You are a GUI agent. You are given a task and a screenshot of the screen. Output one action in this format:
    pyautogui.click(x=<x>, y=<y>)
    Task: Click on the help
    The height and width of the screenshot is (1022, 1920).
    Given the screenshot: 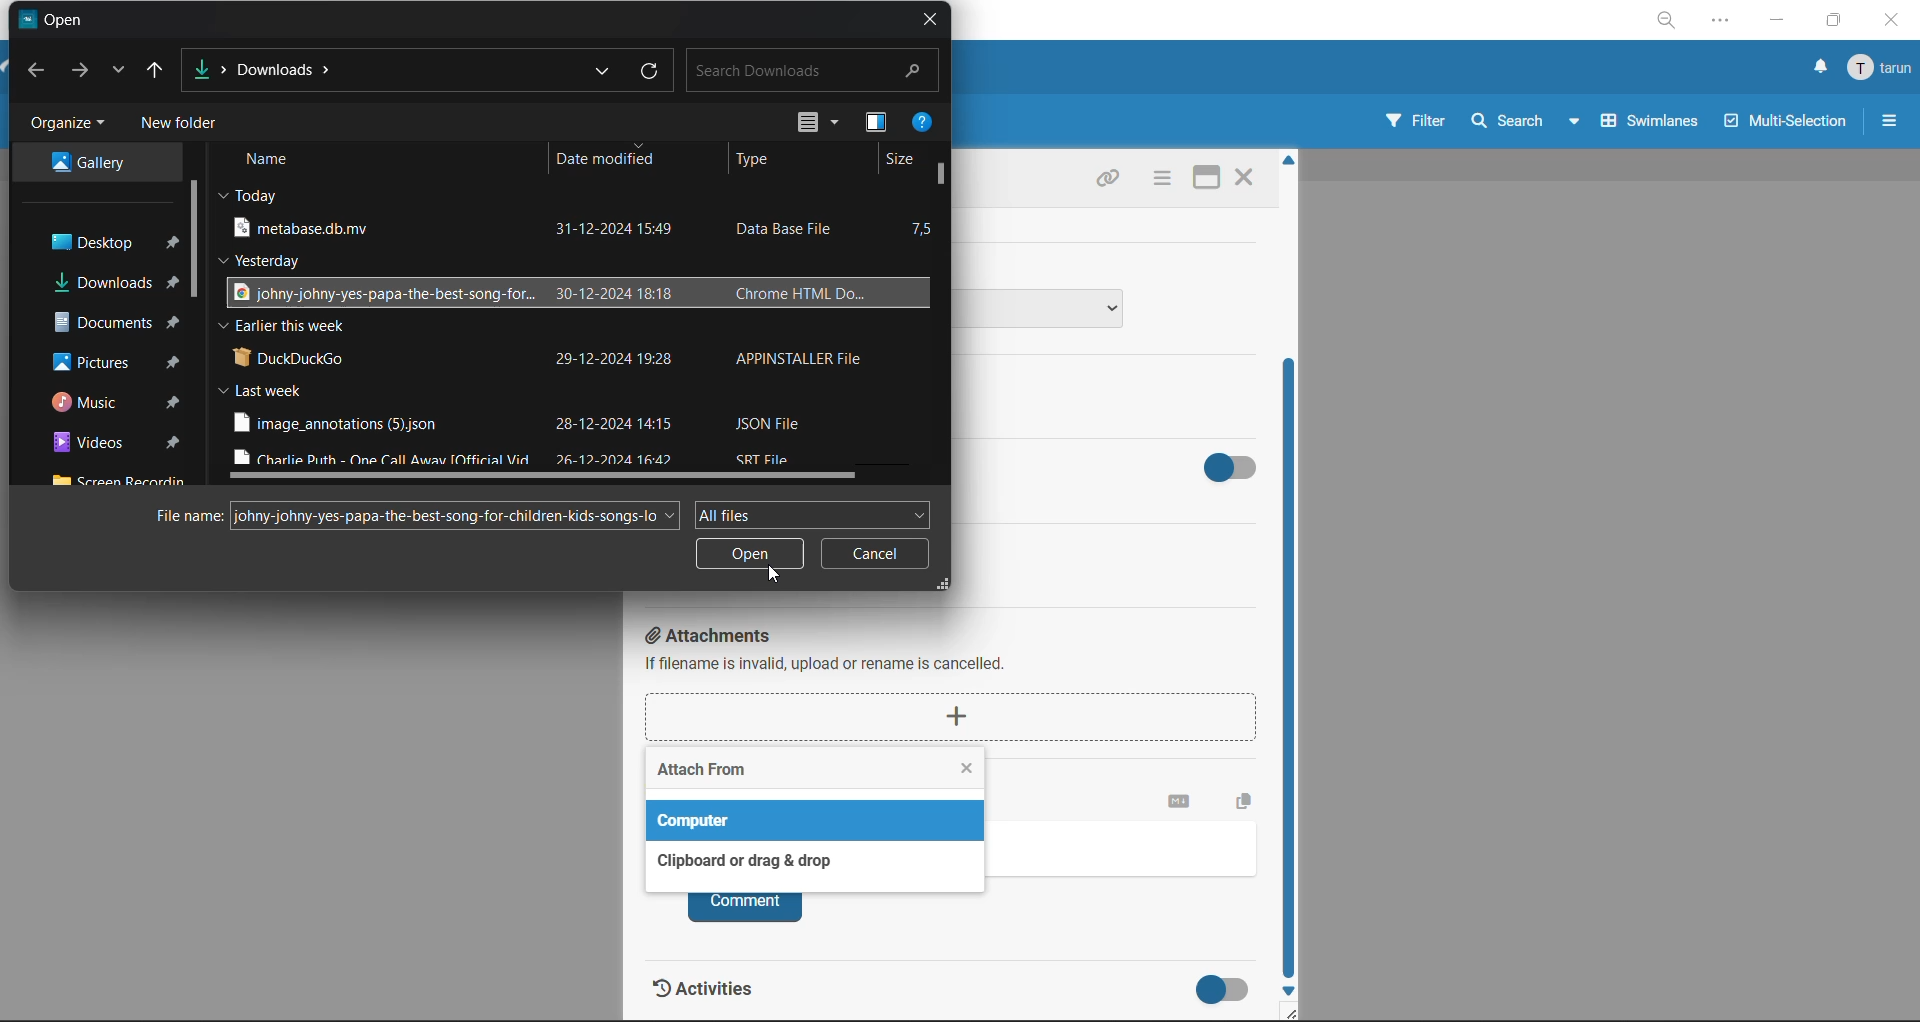 What is the action you would take?
    pyautogui.click(x=923, y=124)
    